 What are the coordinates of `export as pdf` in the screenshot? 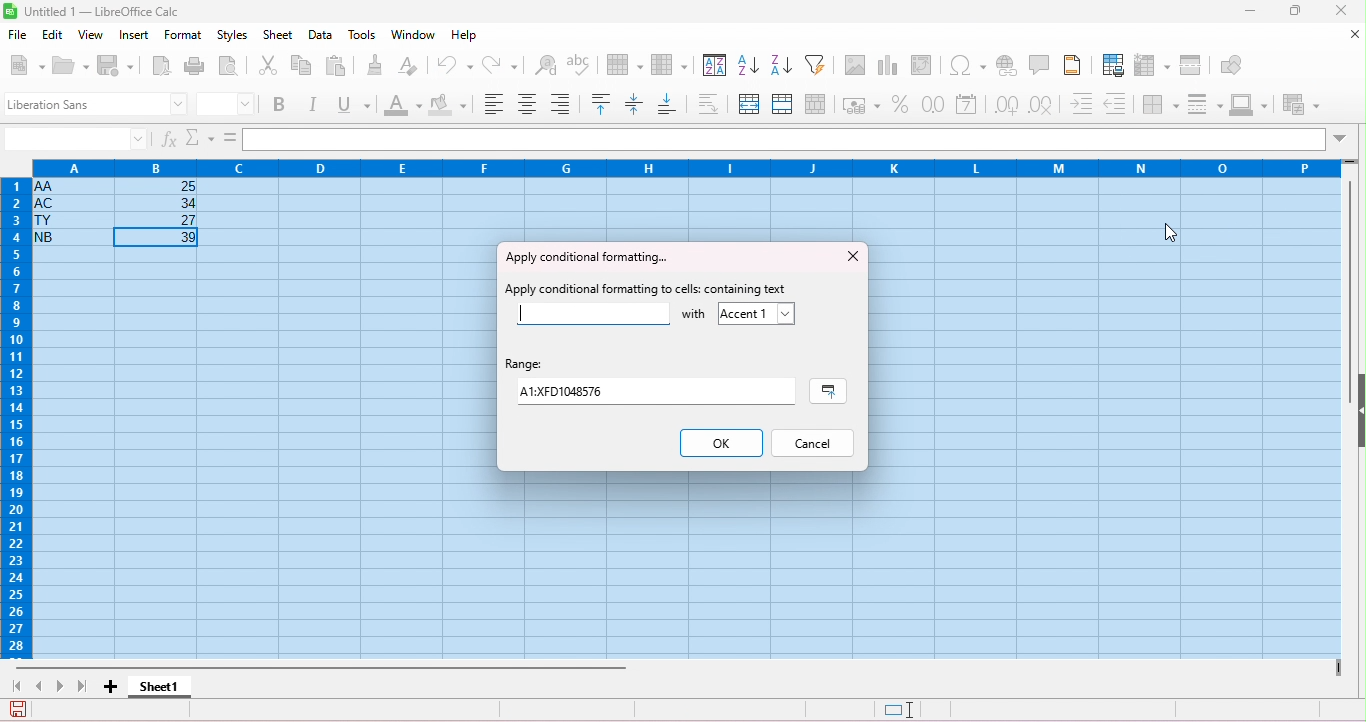 It's located at (161, 65).